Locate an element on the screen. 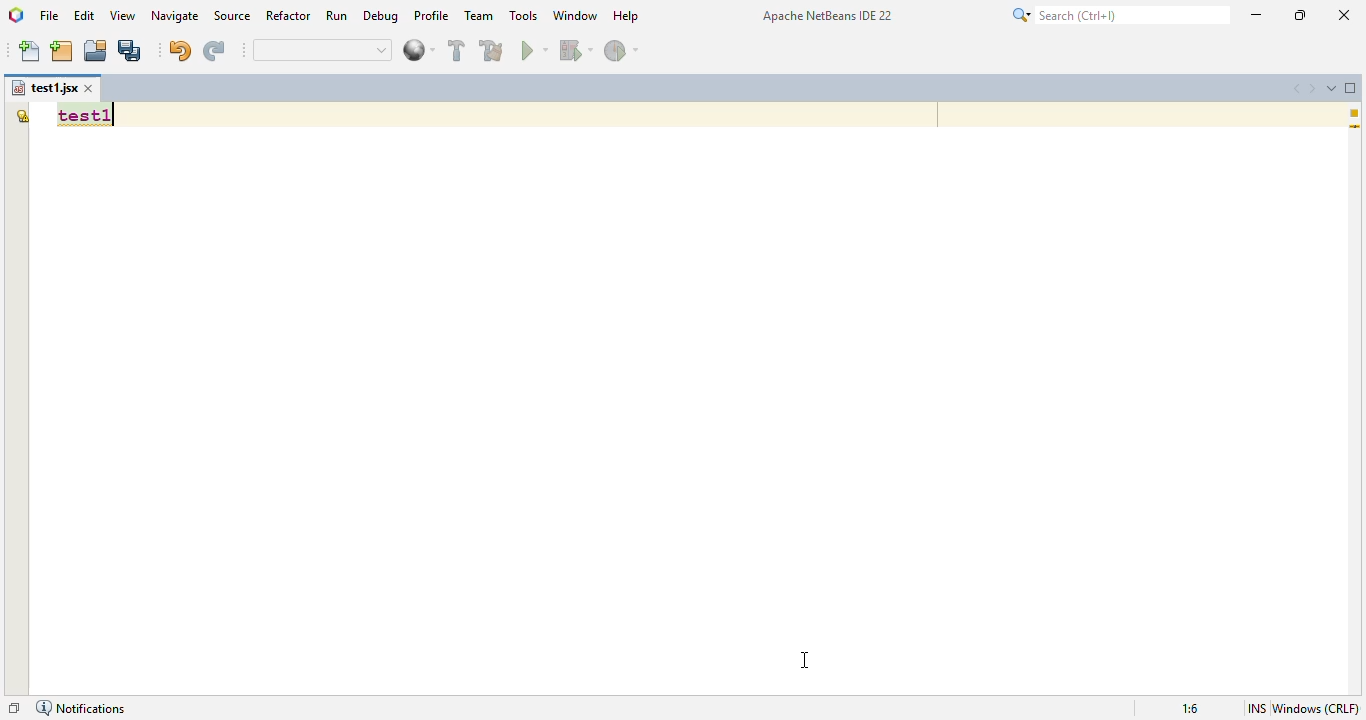 The height and width of the screenshot is (720, 1366). windows (CRLF) is located at coordinates (1316, 708).